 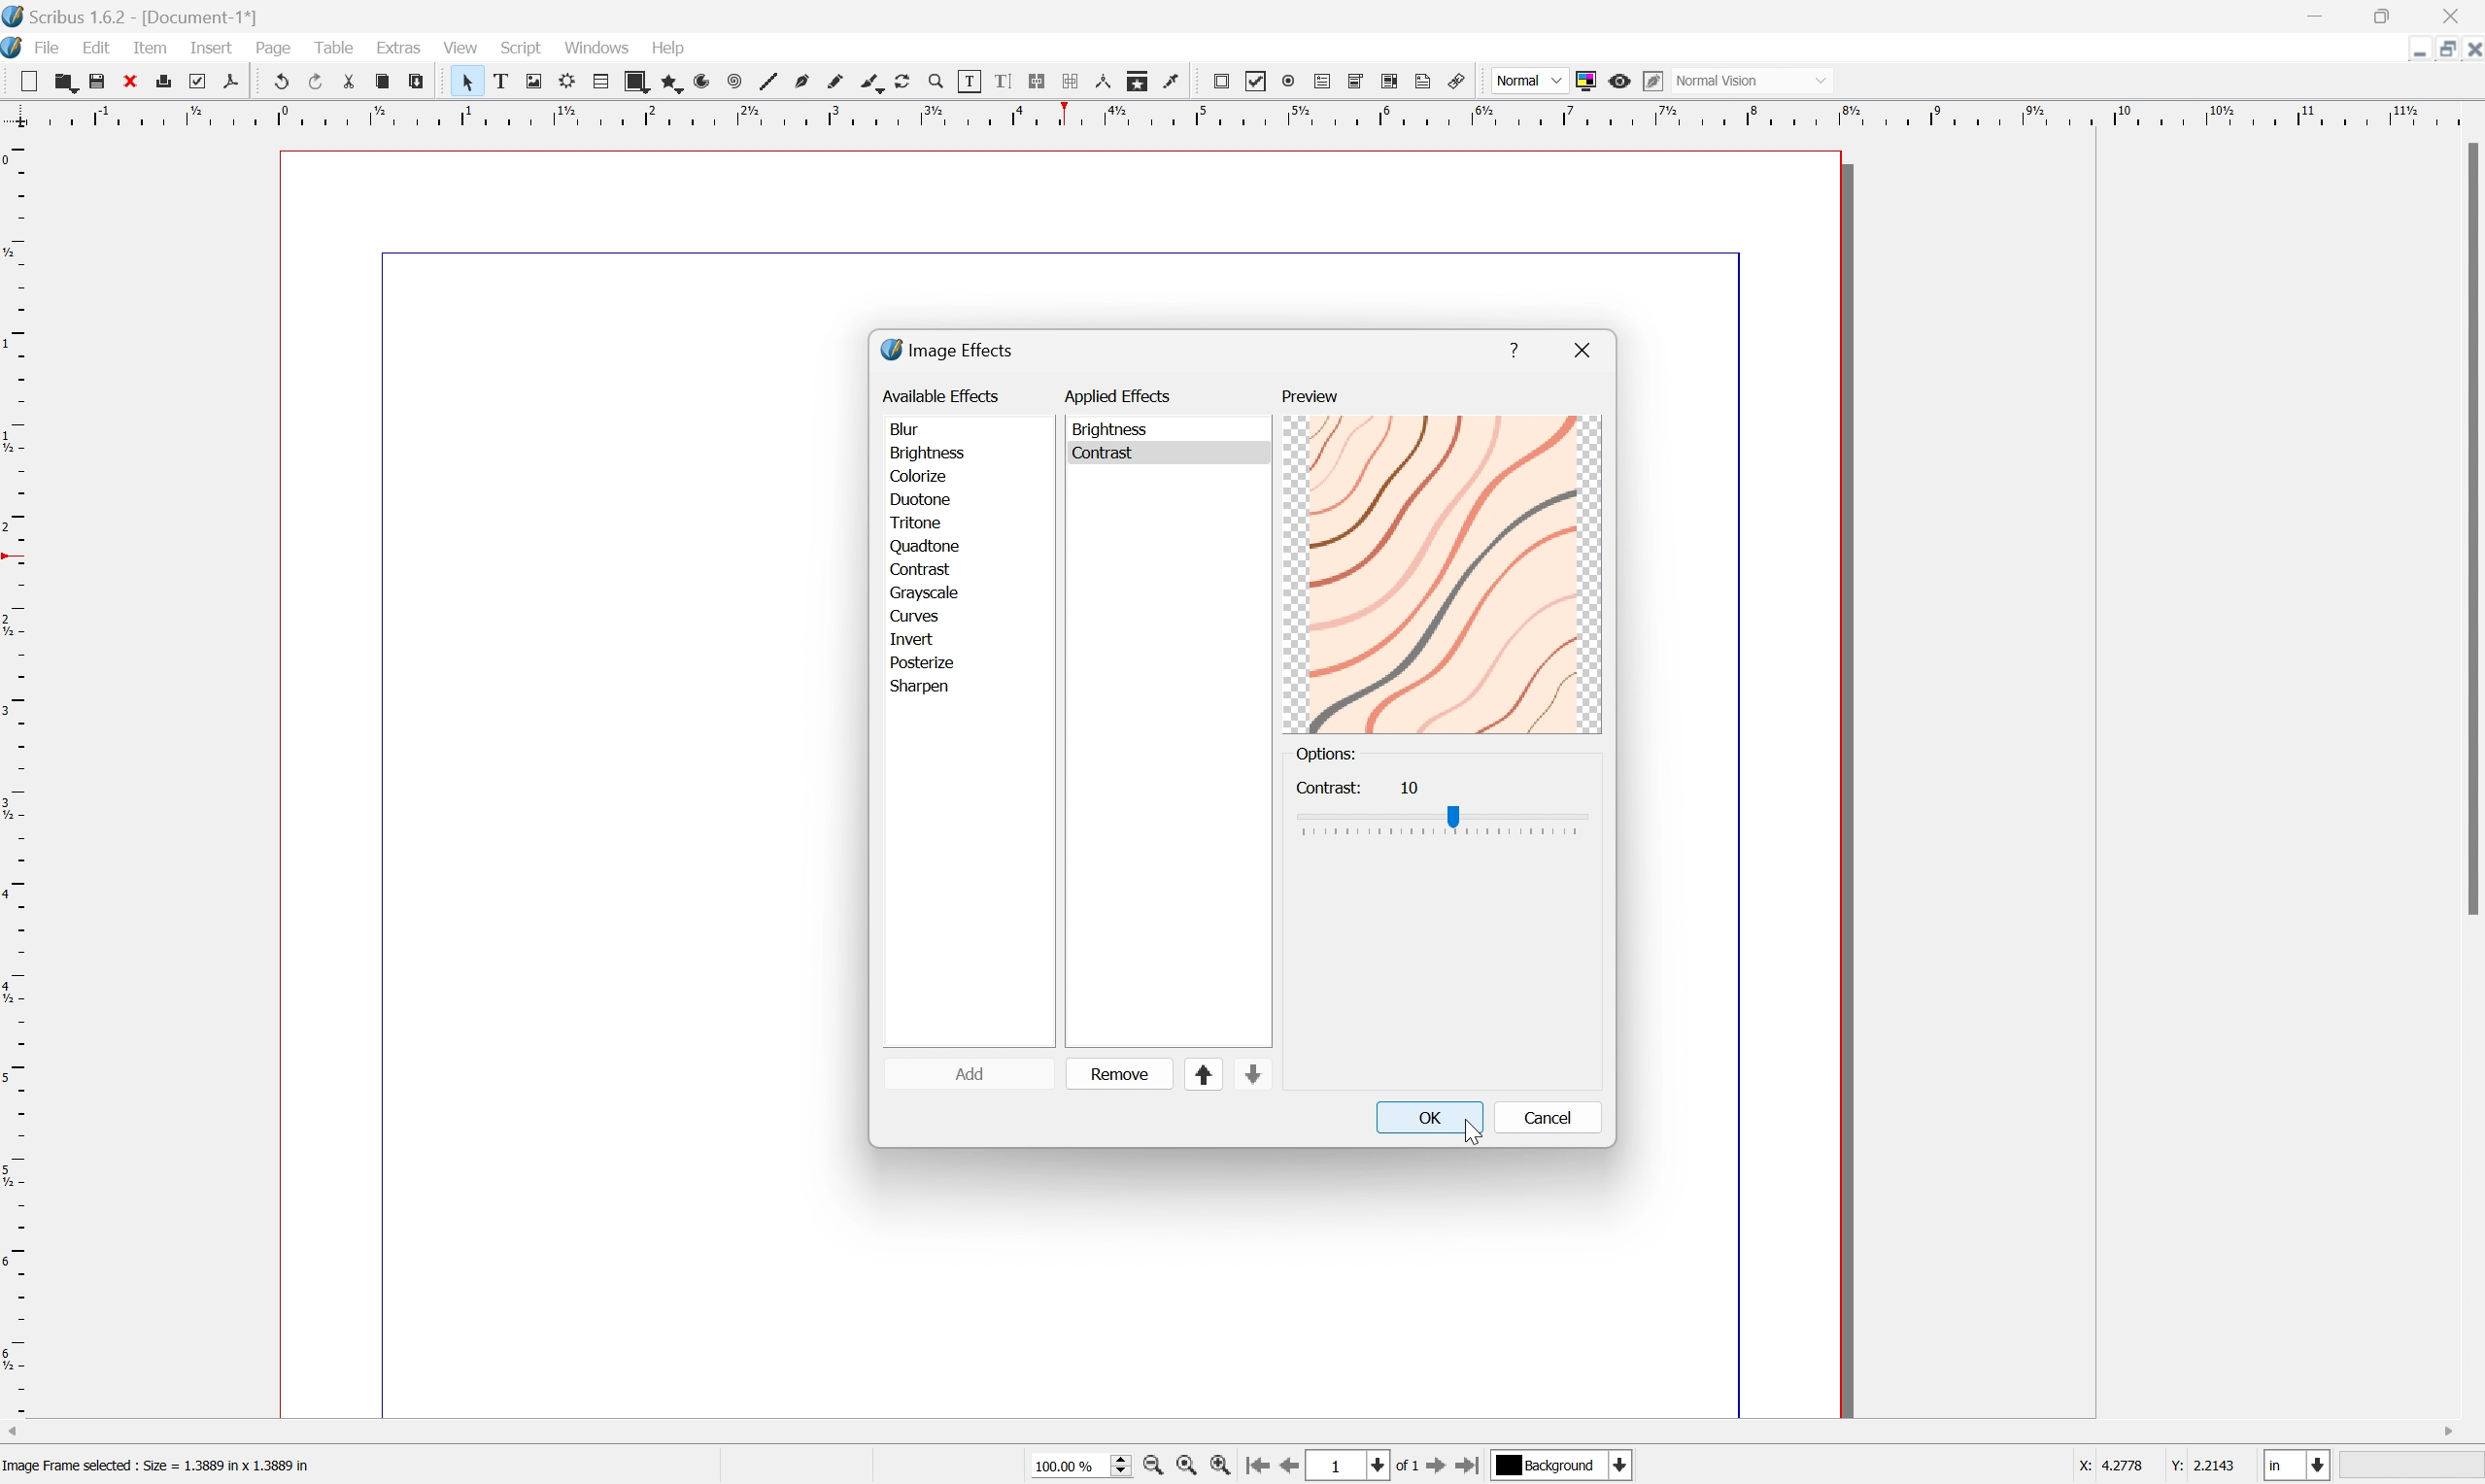 What do you see at coordinates (920, 499) in the screenshot?
I see `duotone` at bounding box center [920, 499].